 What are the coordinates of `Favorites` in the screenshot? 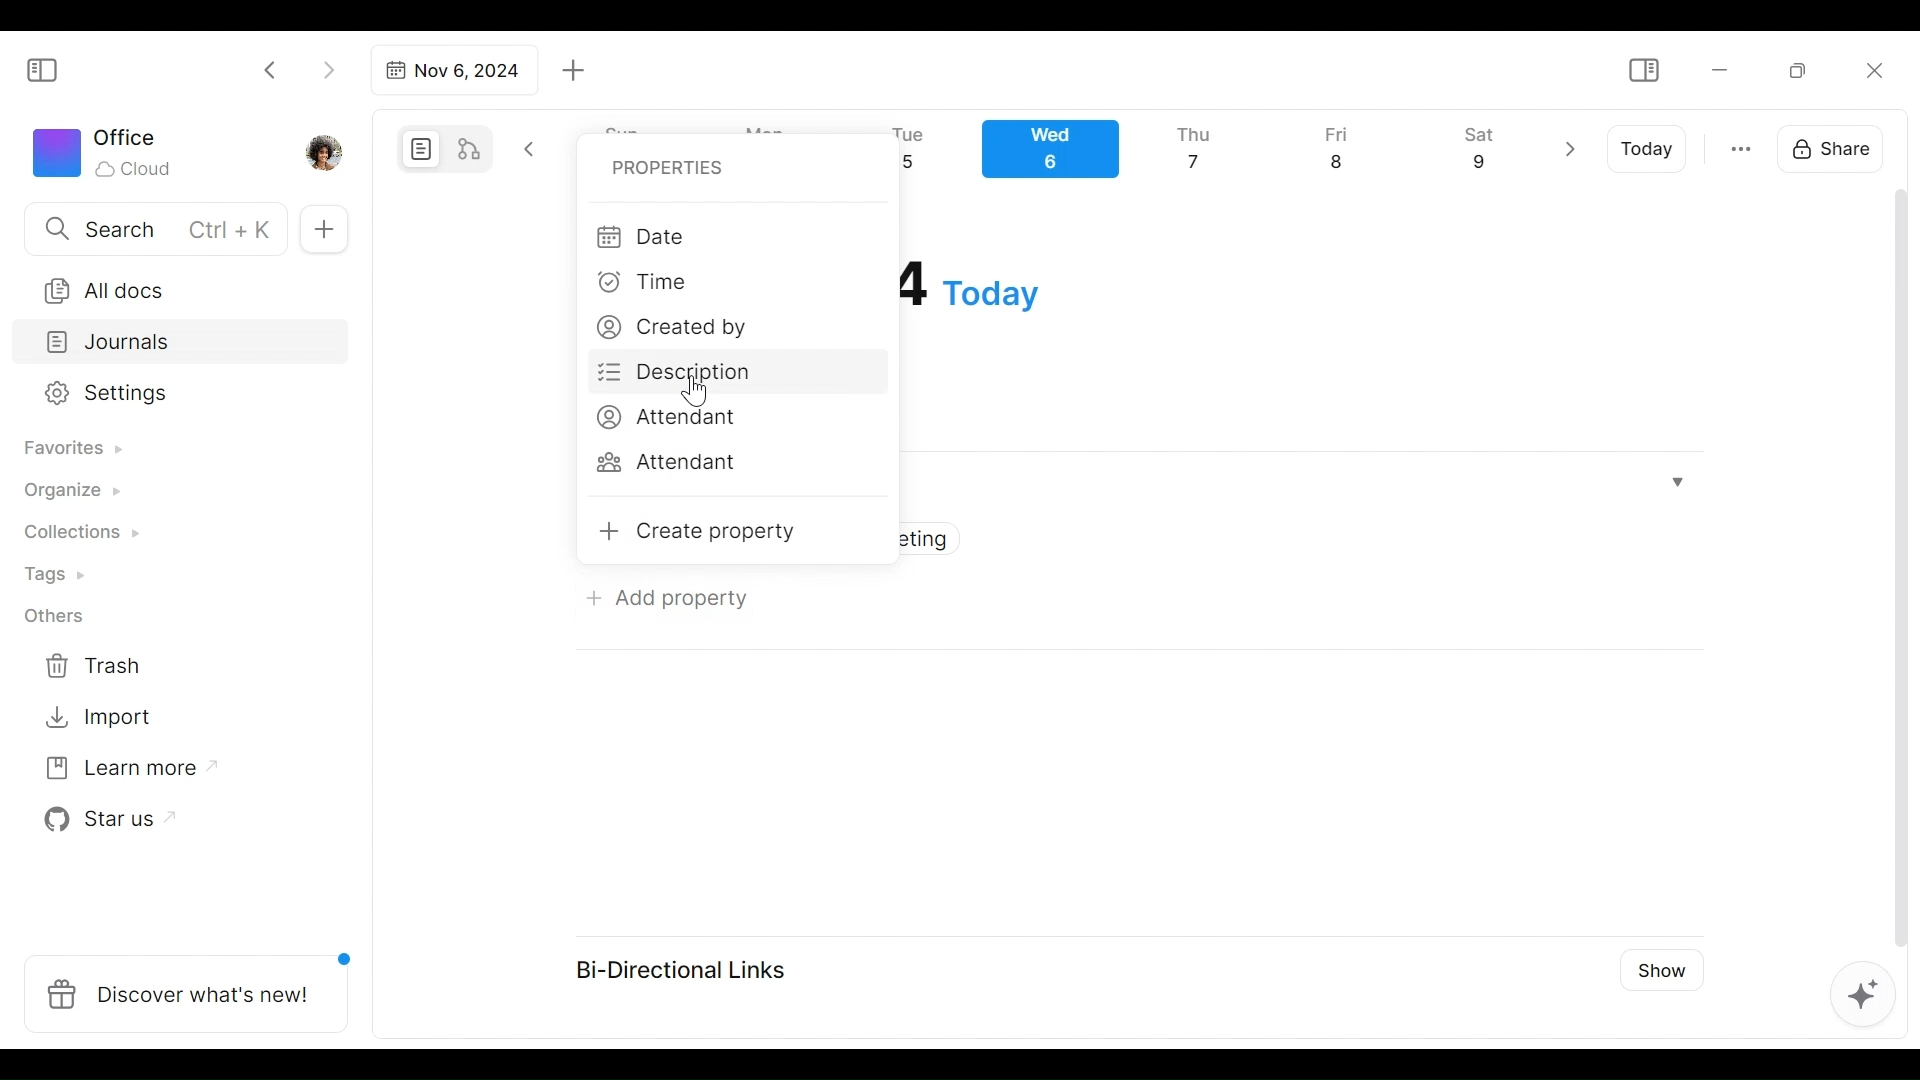 It's located at (71, 449).